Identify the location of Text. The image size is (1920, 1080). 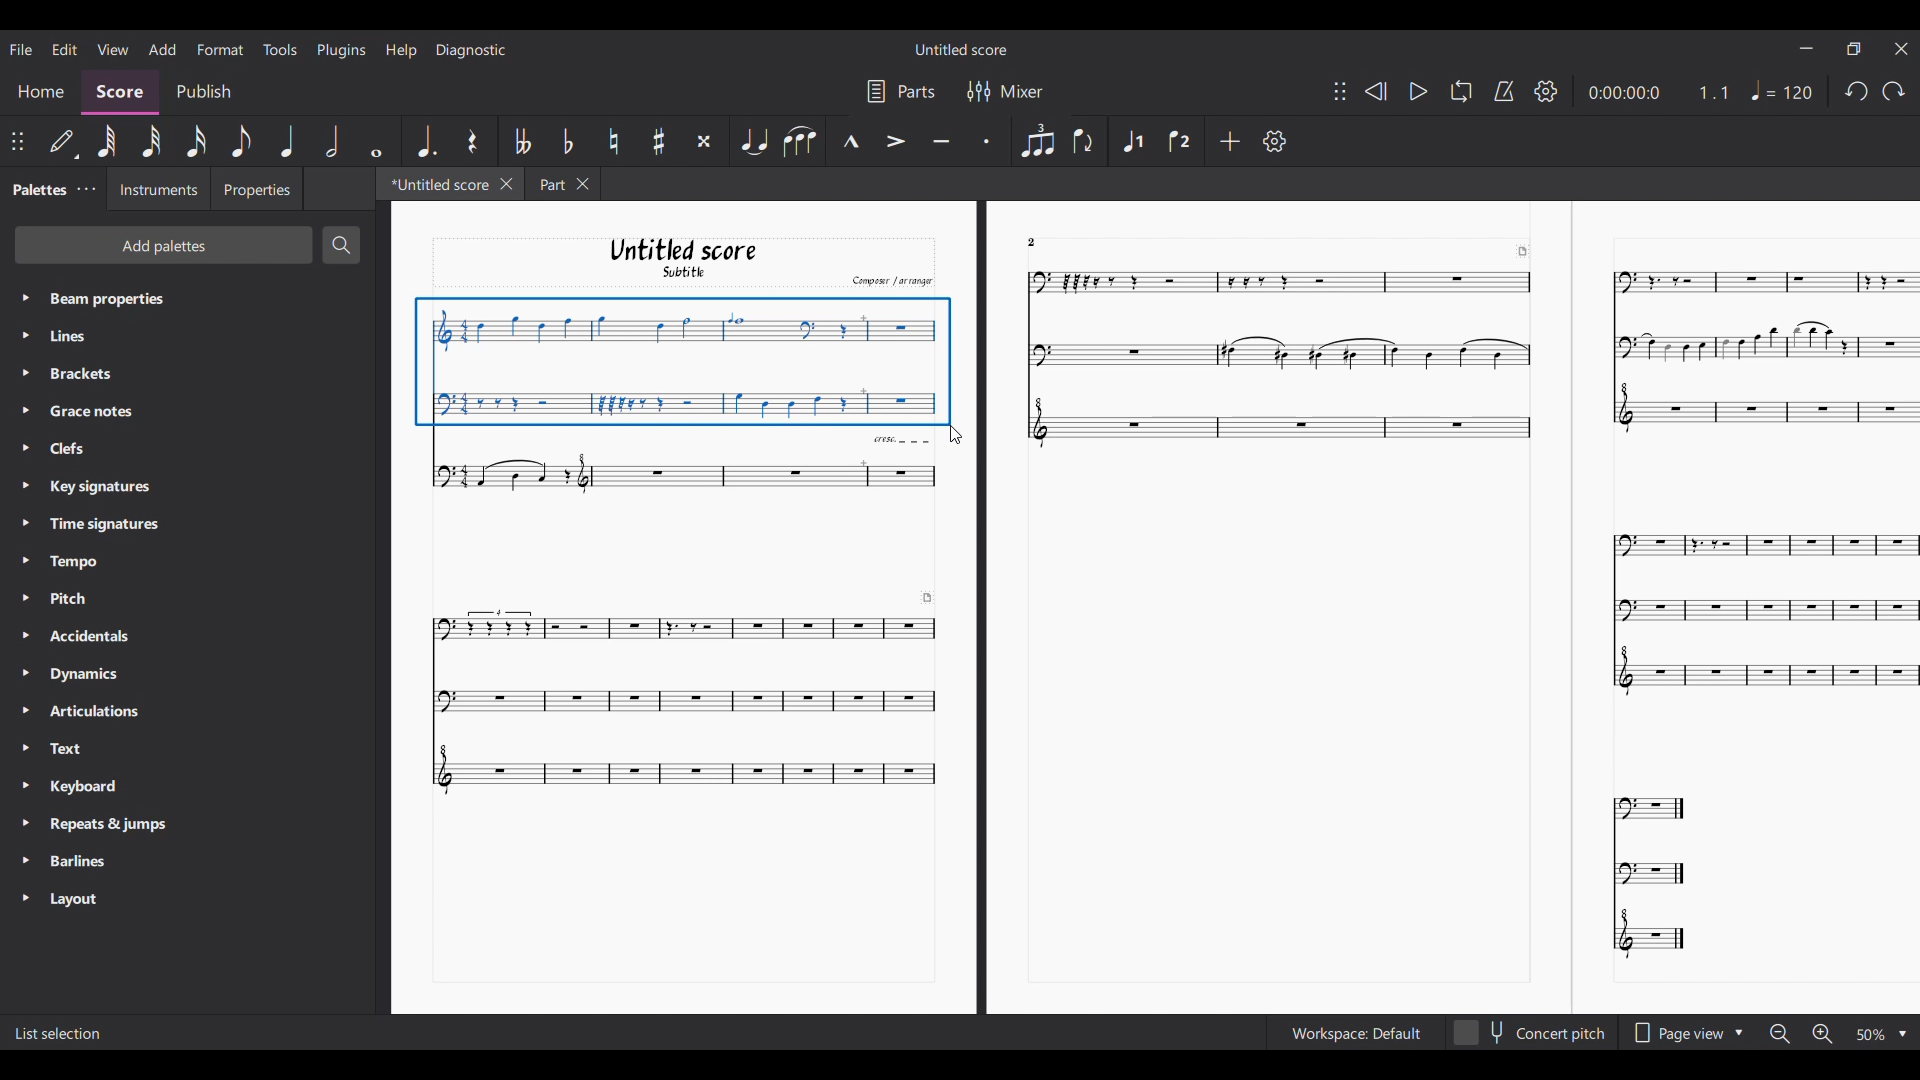
(93, 748).